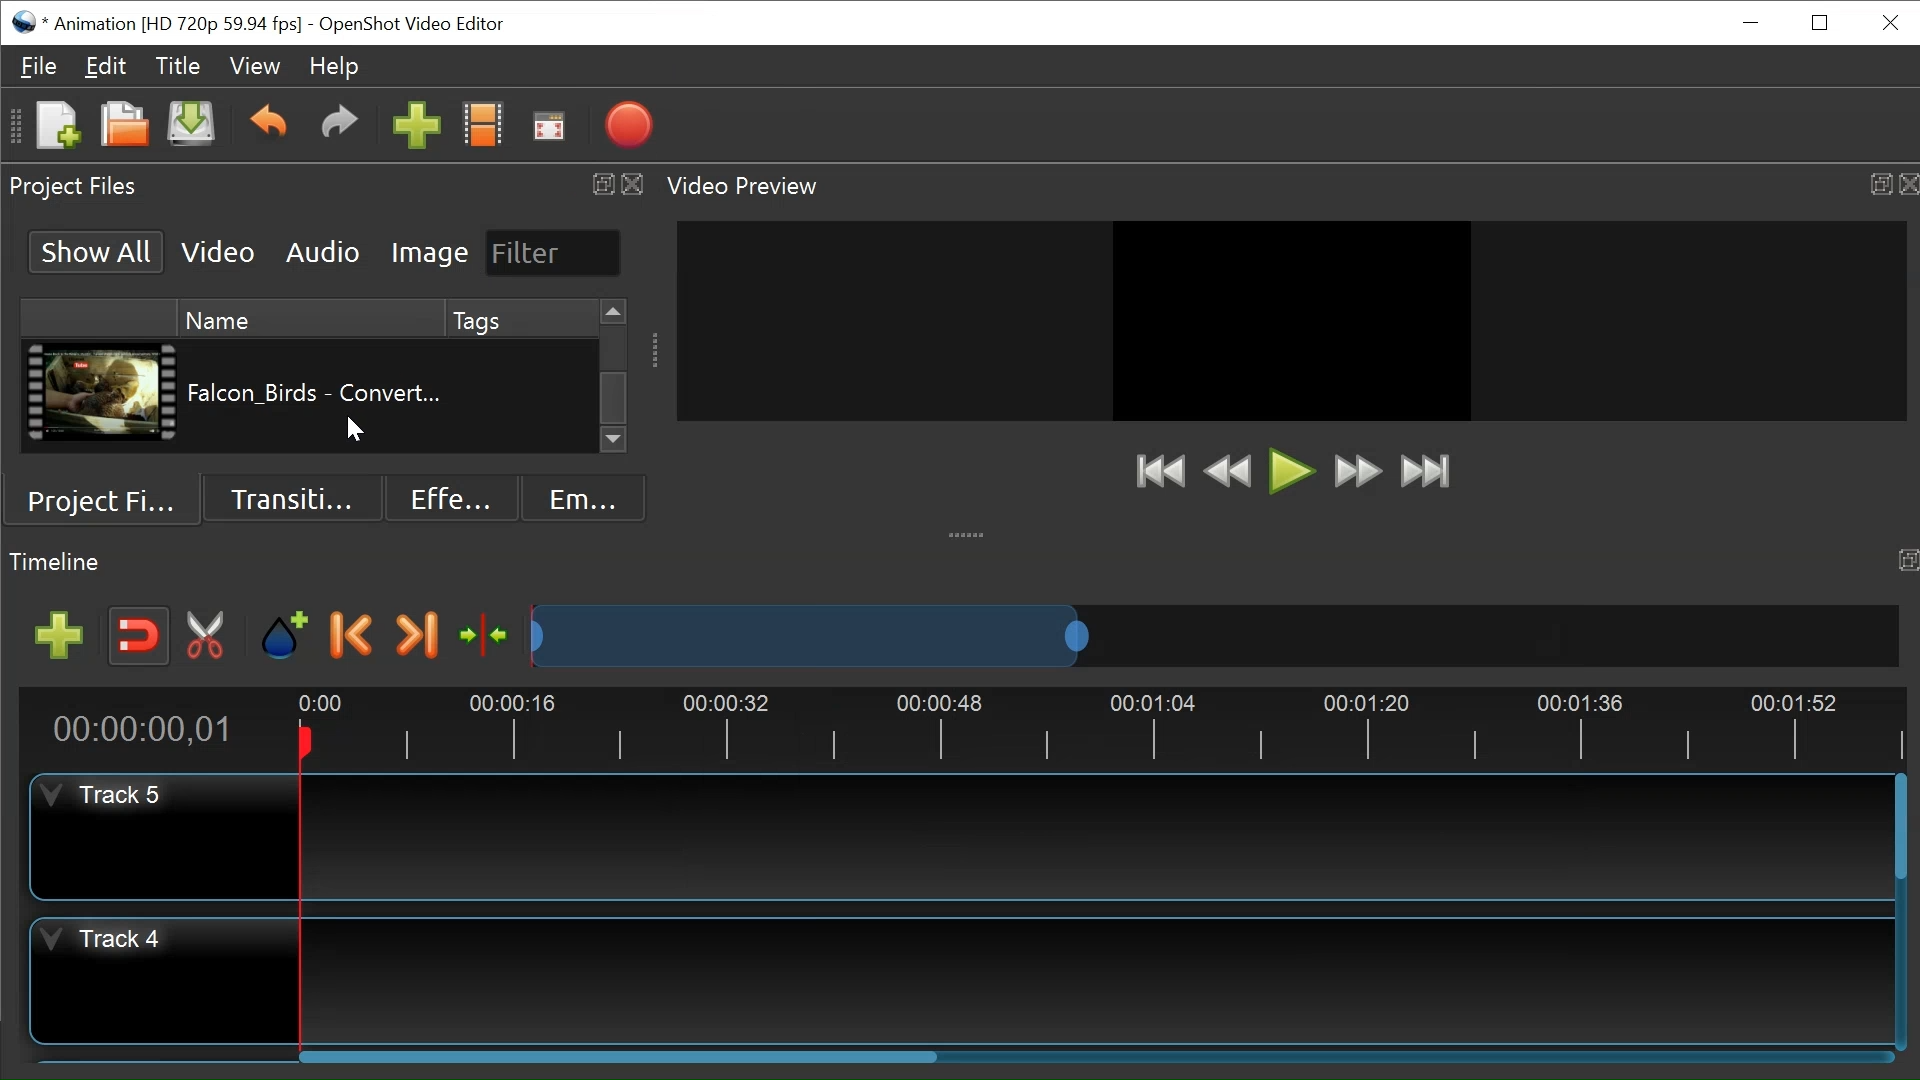  Describe the element at coordinates (110, 795) in the screenshot. I see `Track Header` at that location.